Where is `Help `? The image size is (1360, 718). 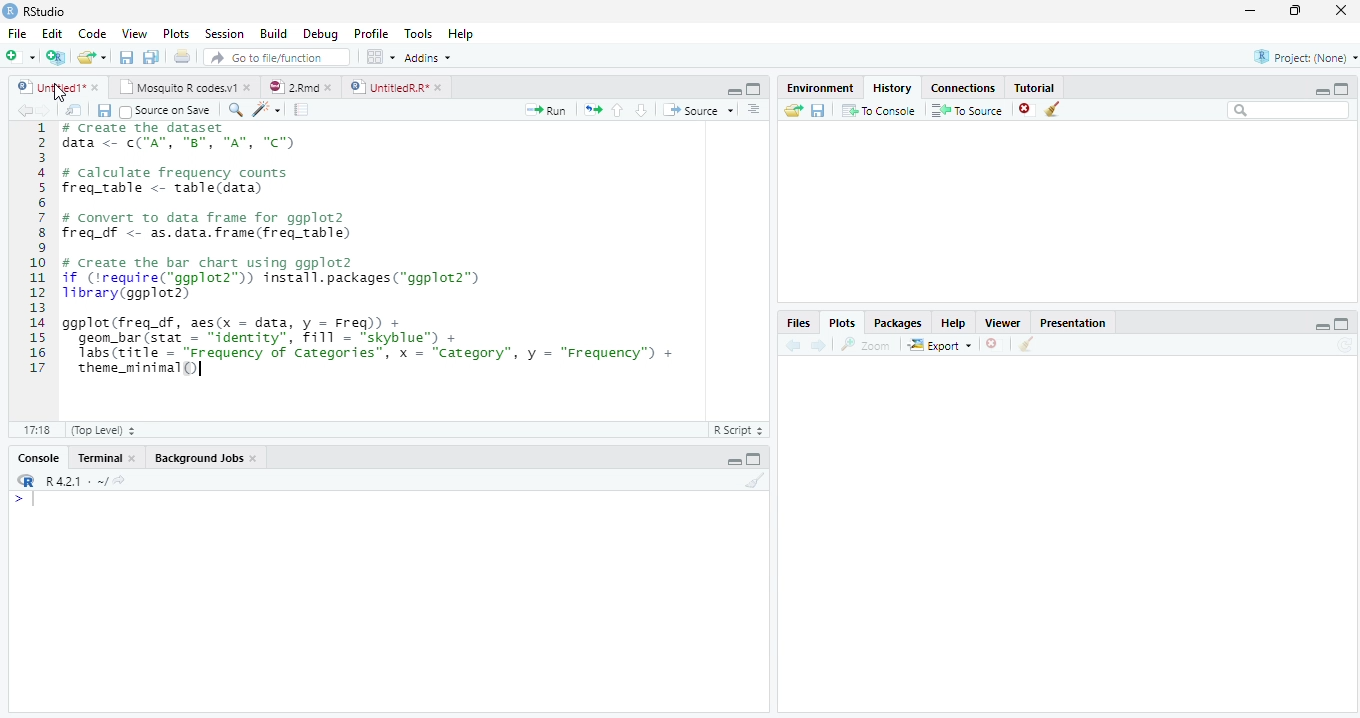 Help  is located at coordinates (959, 324).